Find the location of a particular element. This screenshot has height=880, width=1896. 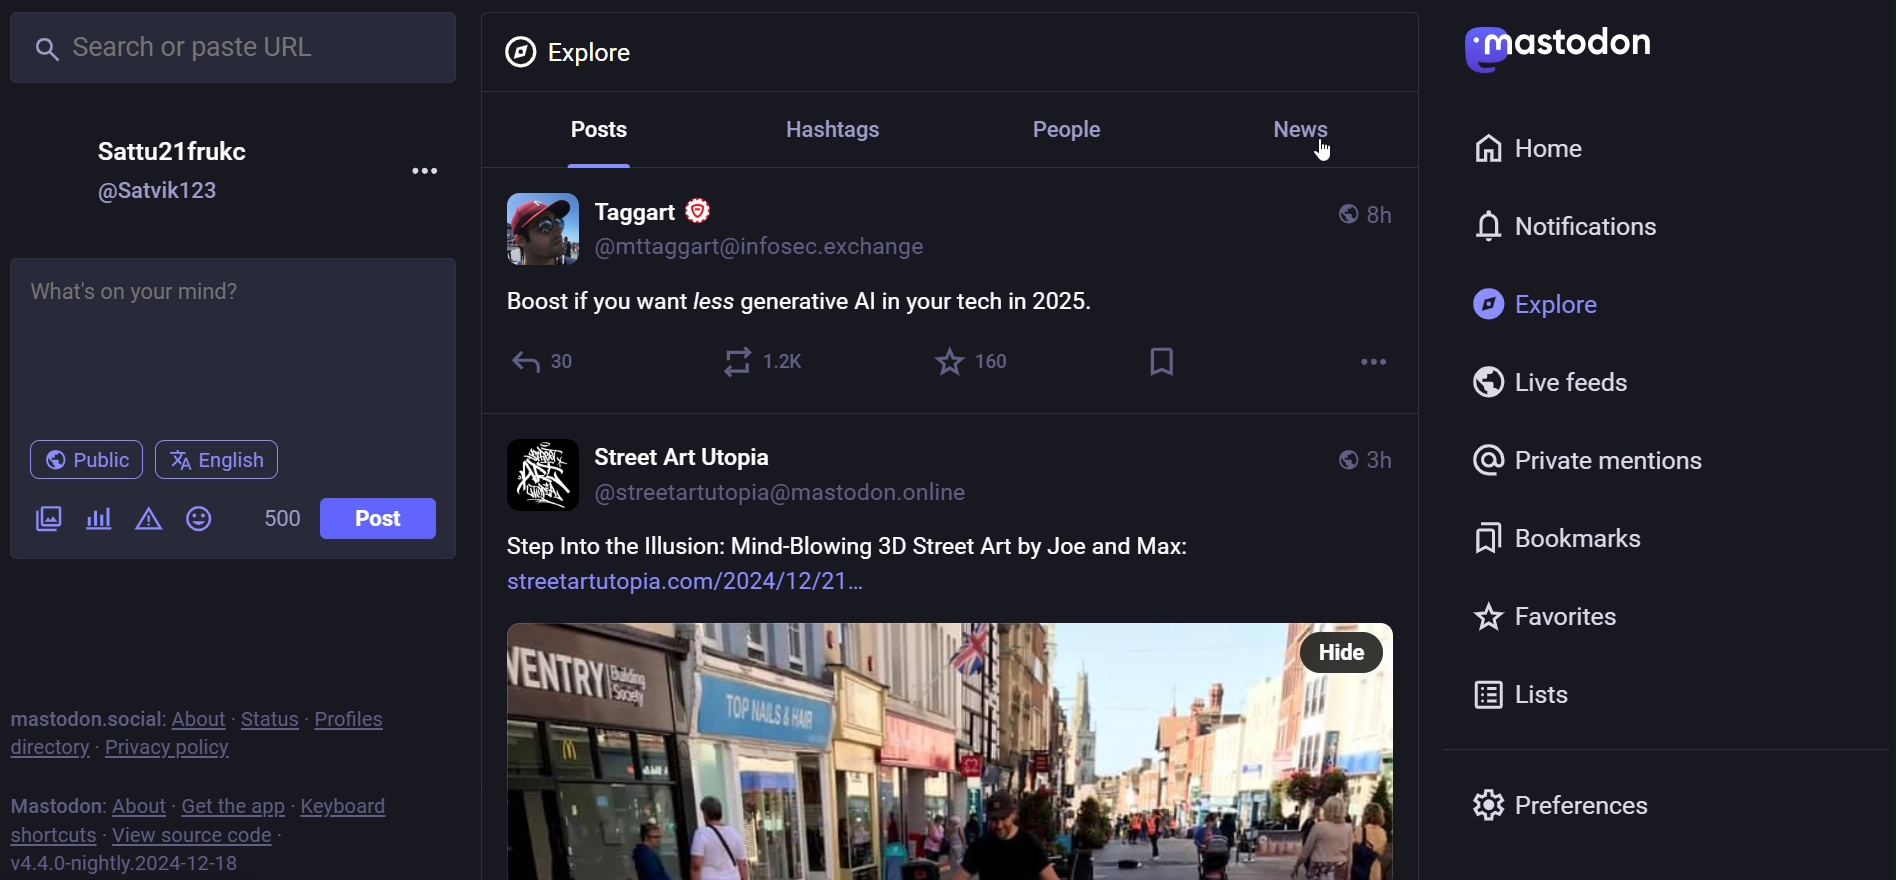

3h is located at coordinates (1385, 456).